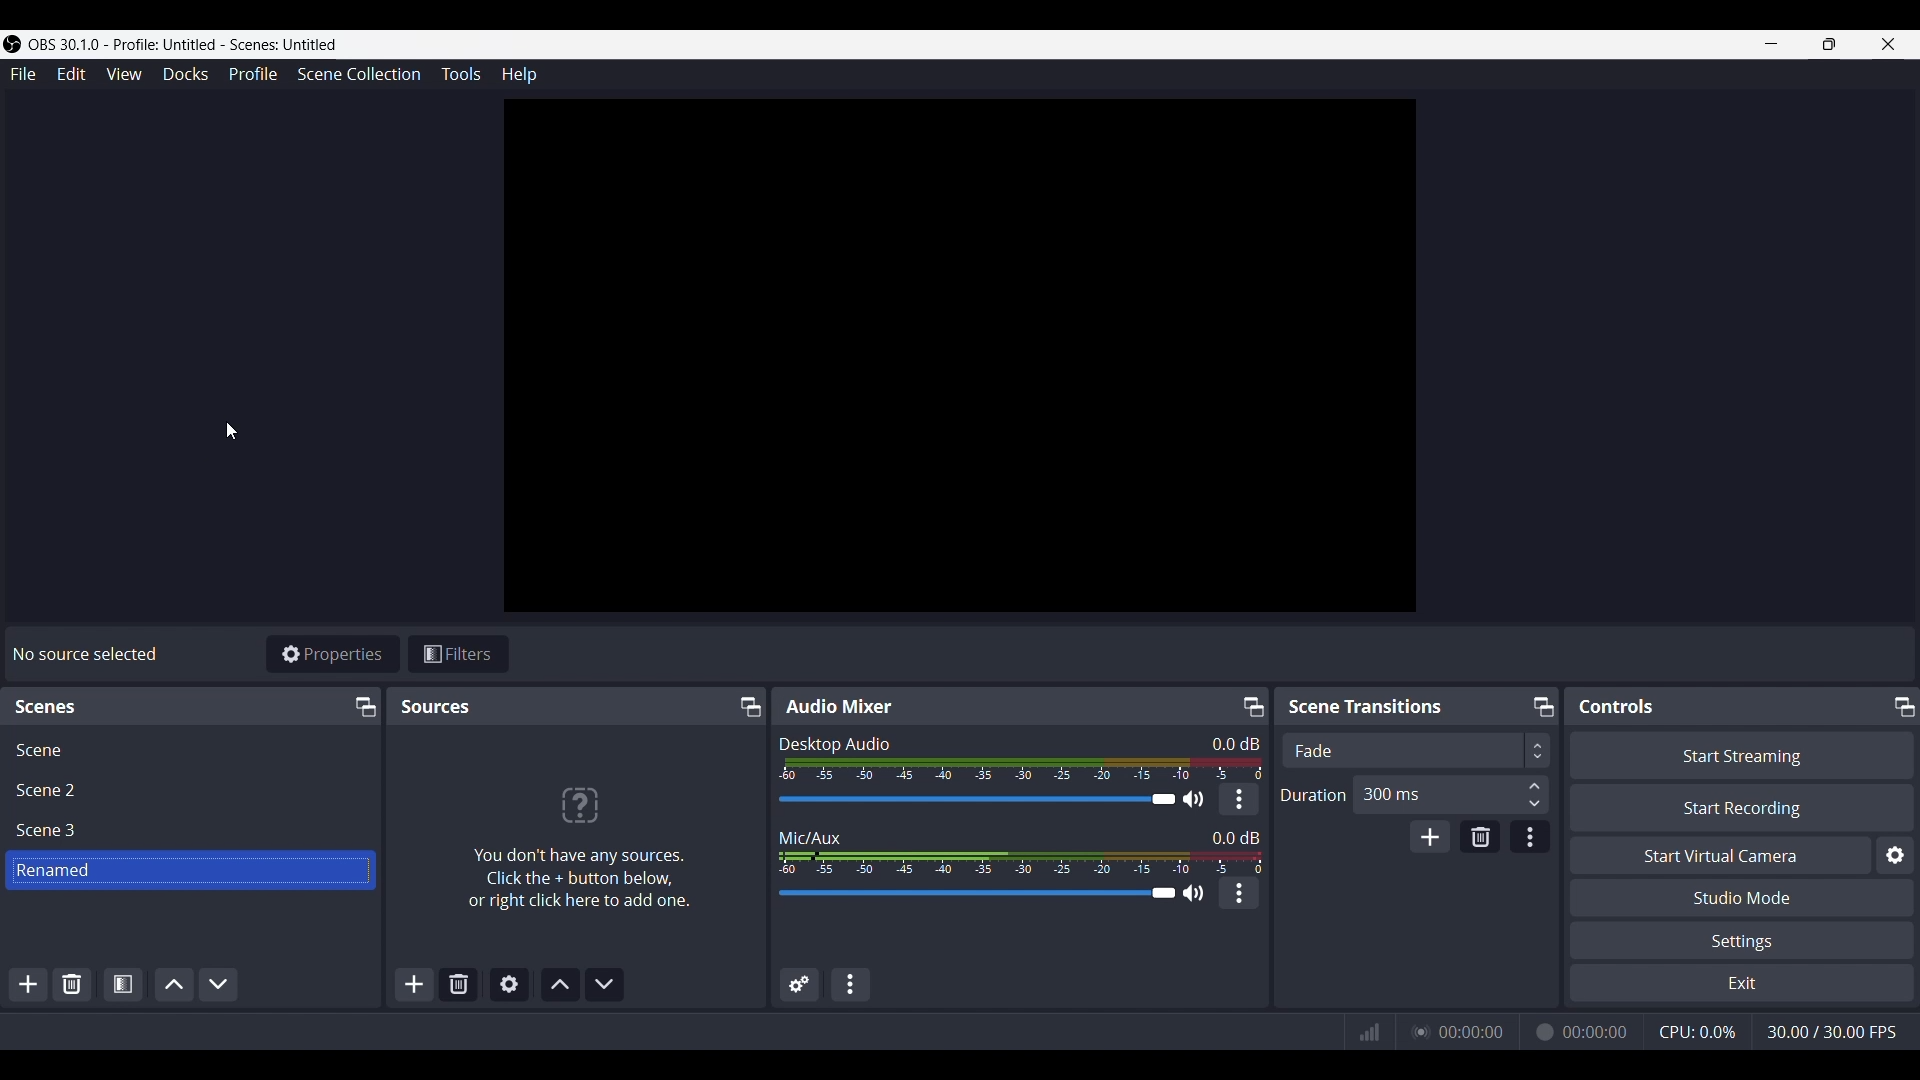 The height and width of the screenshot is (1080, 1920). Describe the element at coordinates (1889, 44) in the screenshot. I see `close` at that location.